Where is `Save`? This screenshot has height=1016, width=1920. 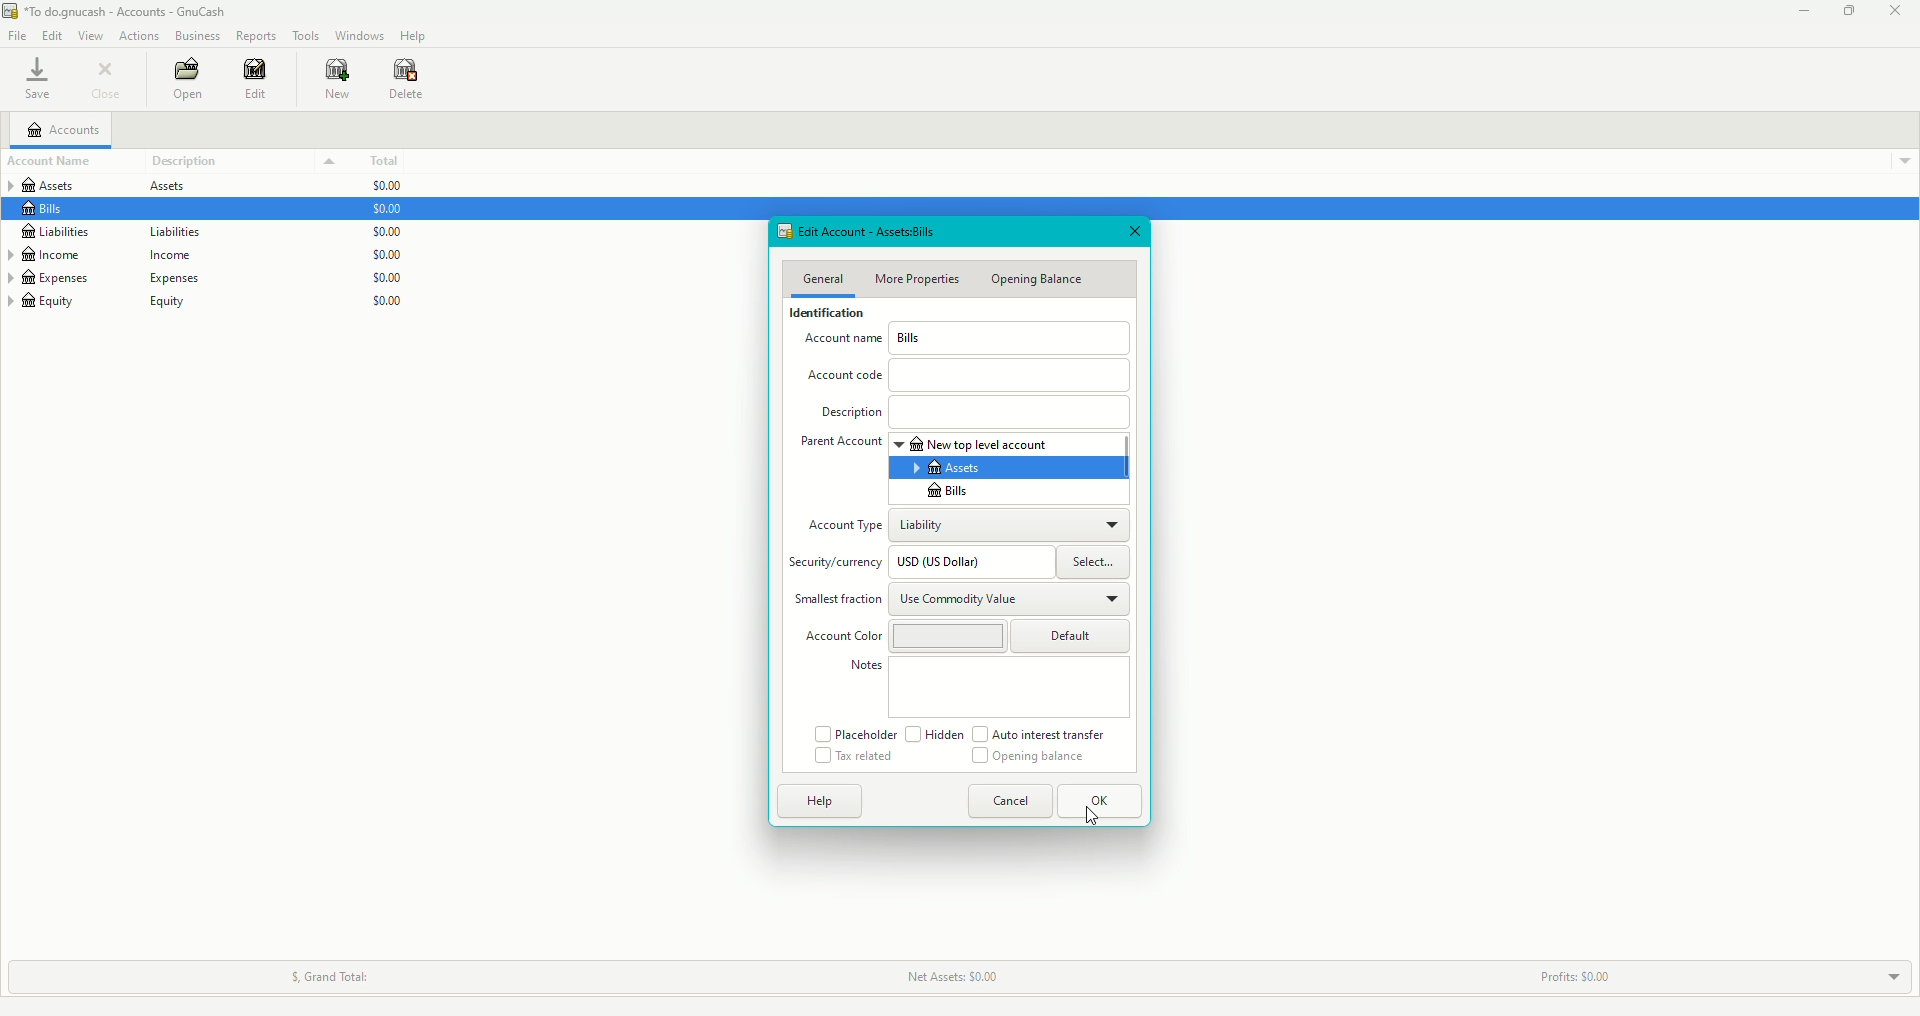 Save is located at coordinates (36, 82).